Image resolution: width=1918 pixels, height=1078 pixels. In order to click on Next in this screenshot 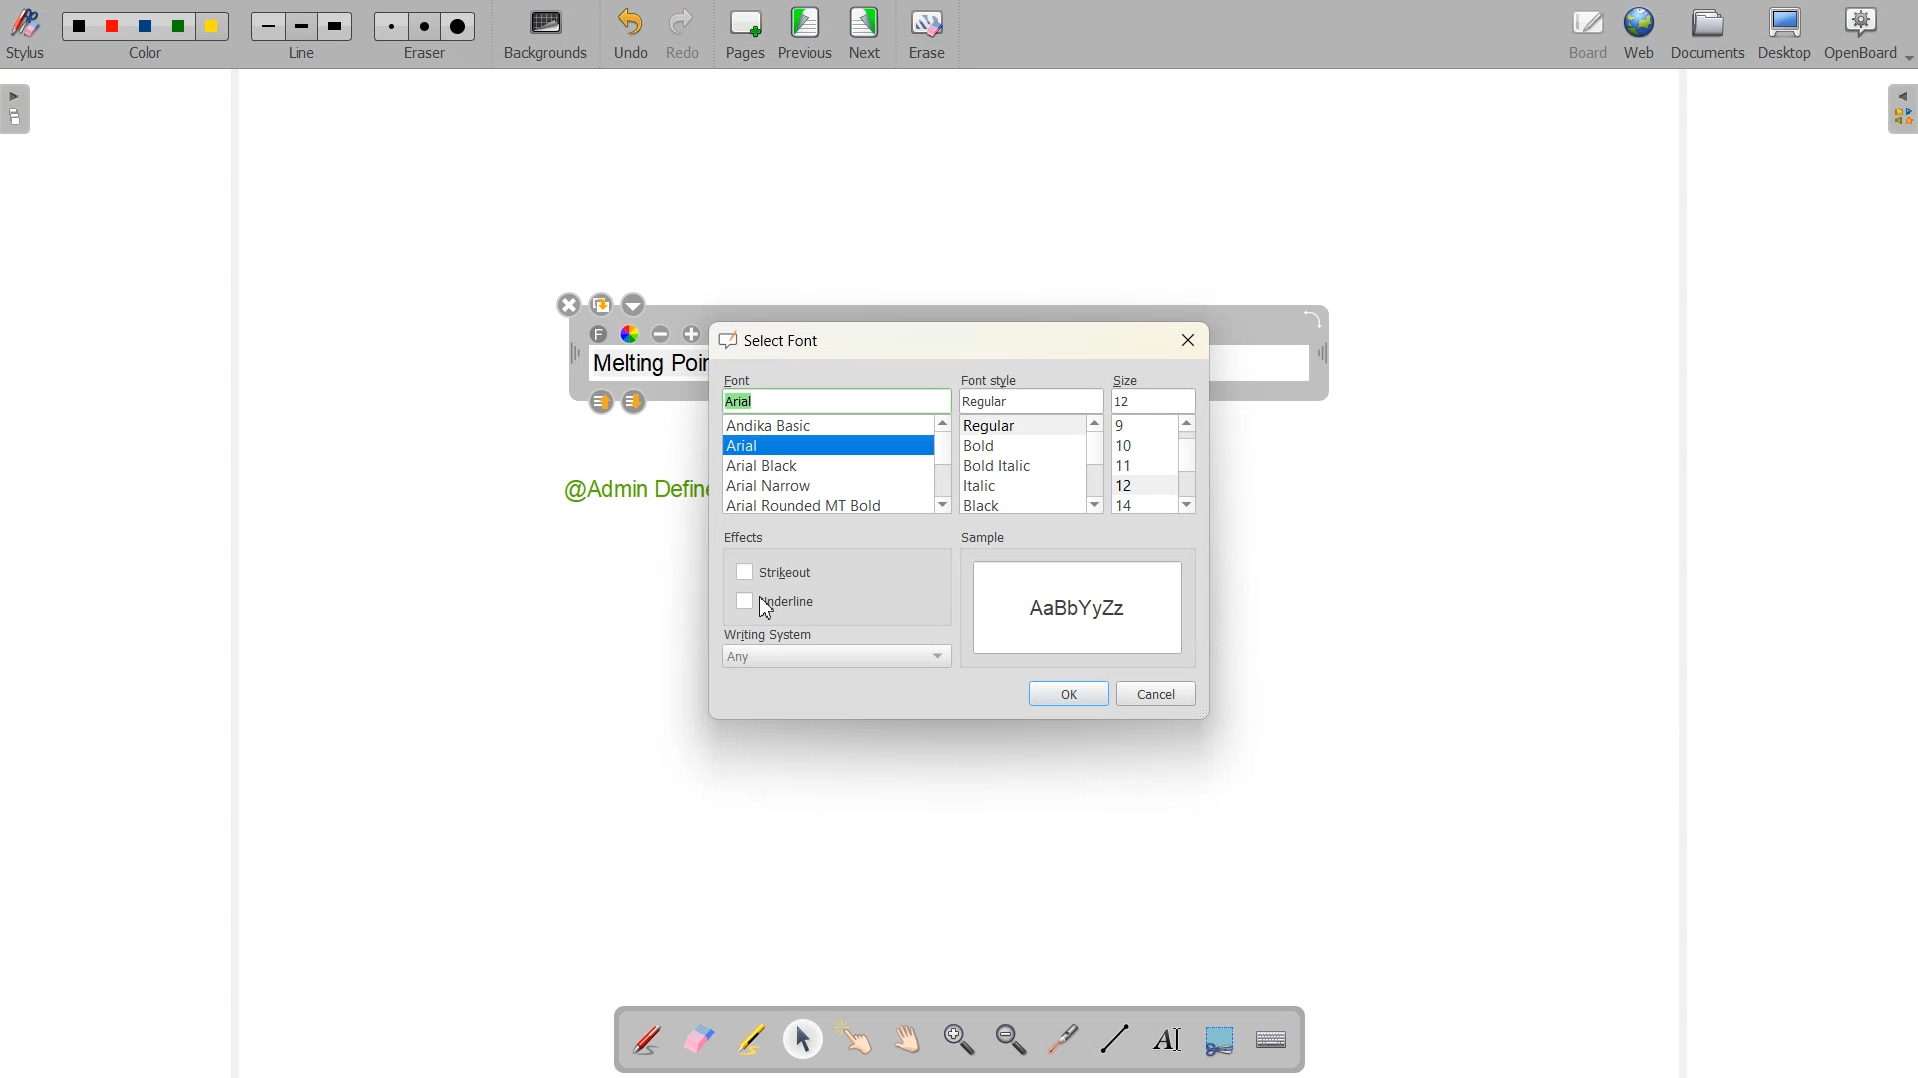, I will do `click(866, 35)`.